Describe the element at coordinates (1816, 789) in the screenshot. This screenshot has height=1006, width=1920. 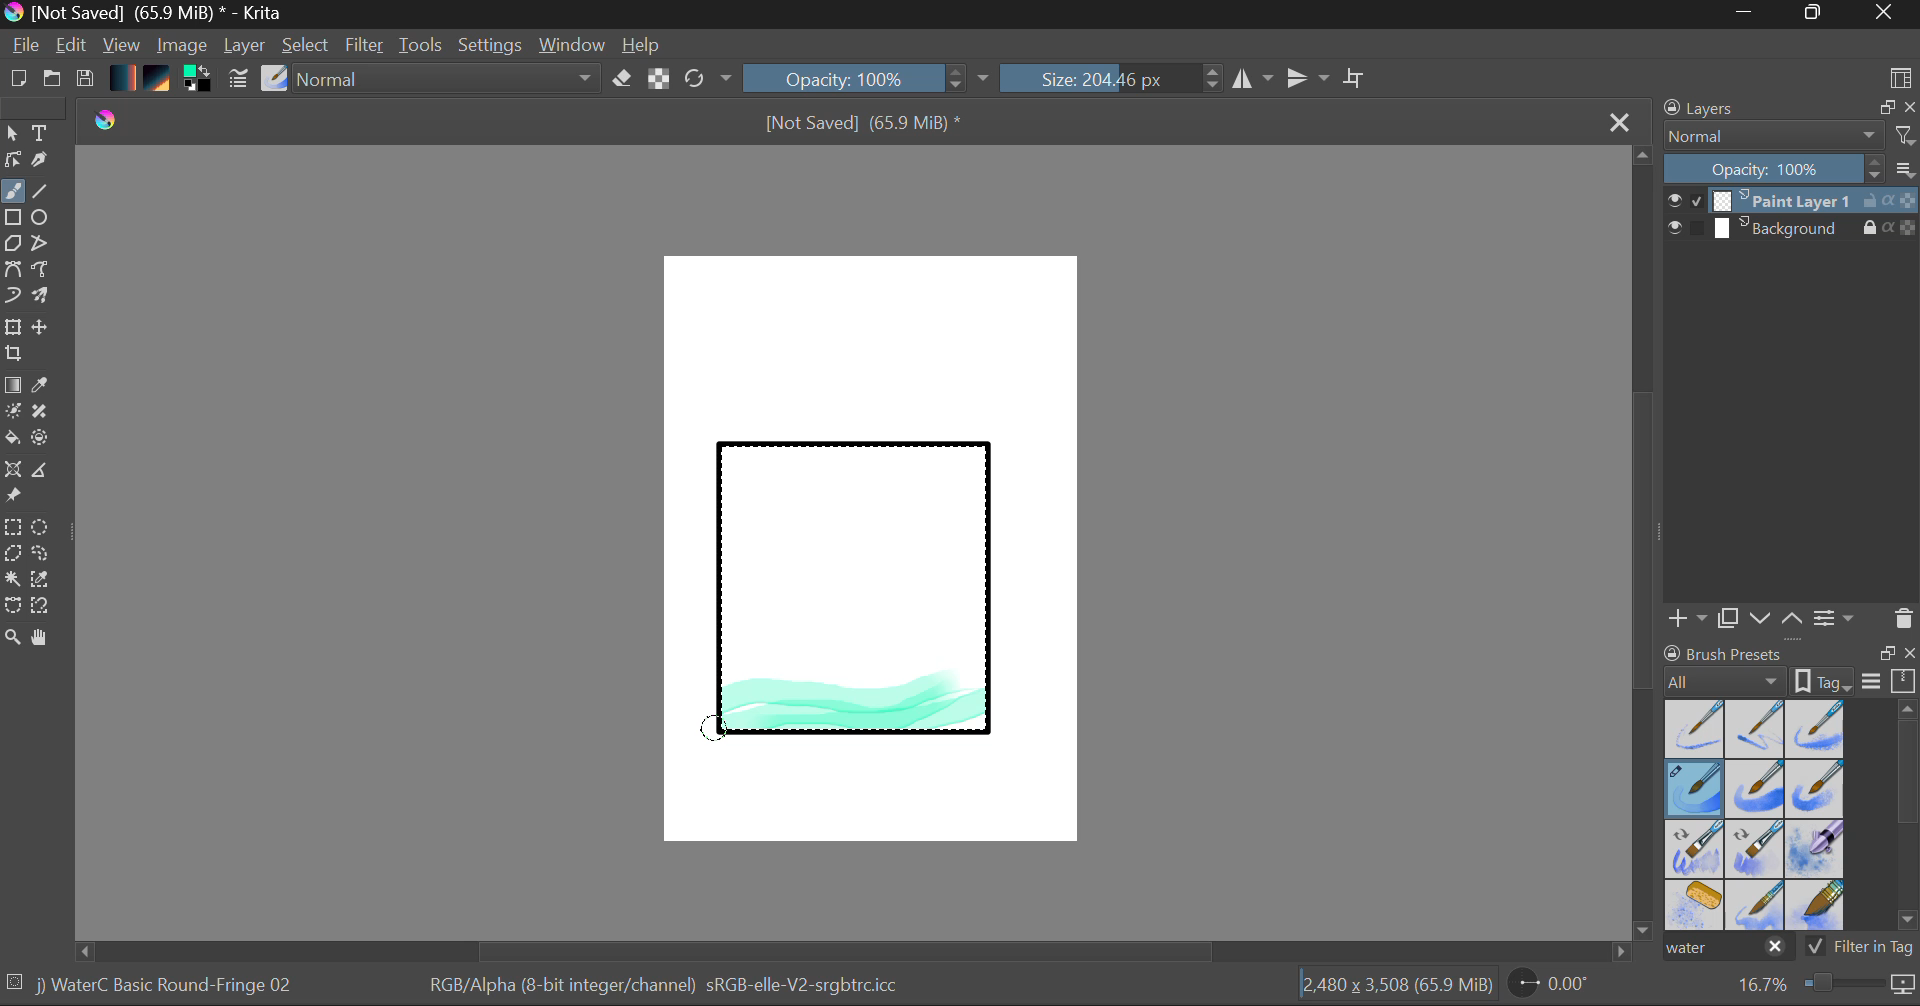
I see `Water C - Grunge` at that location.